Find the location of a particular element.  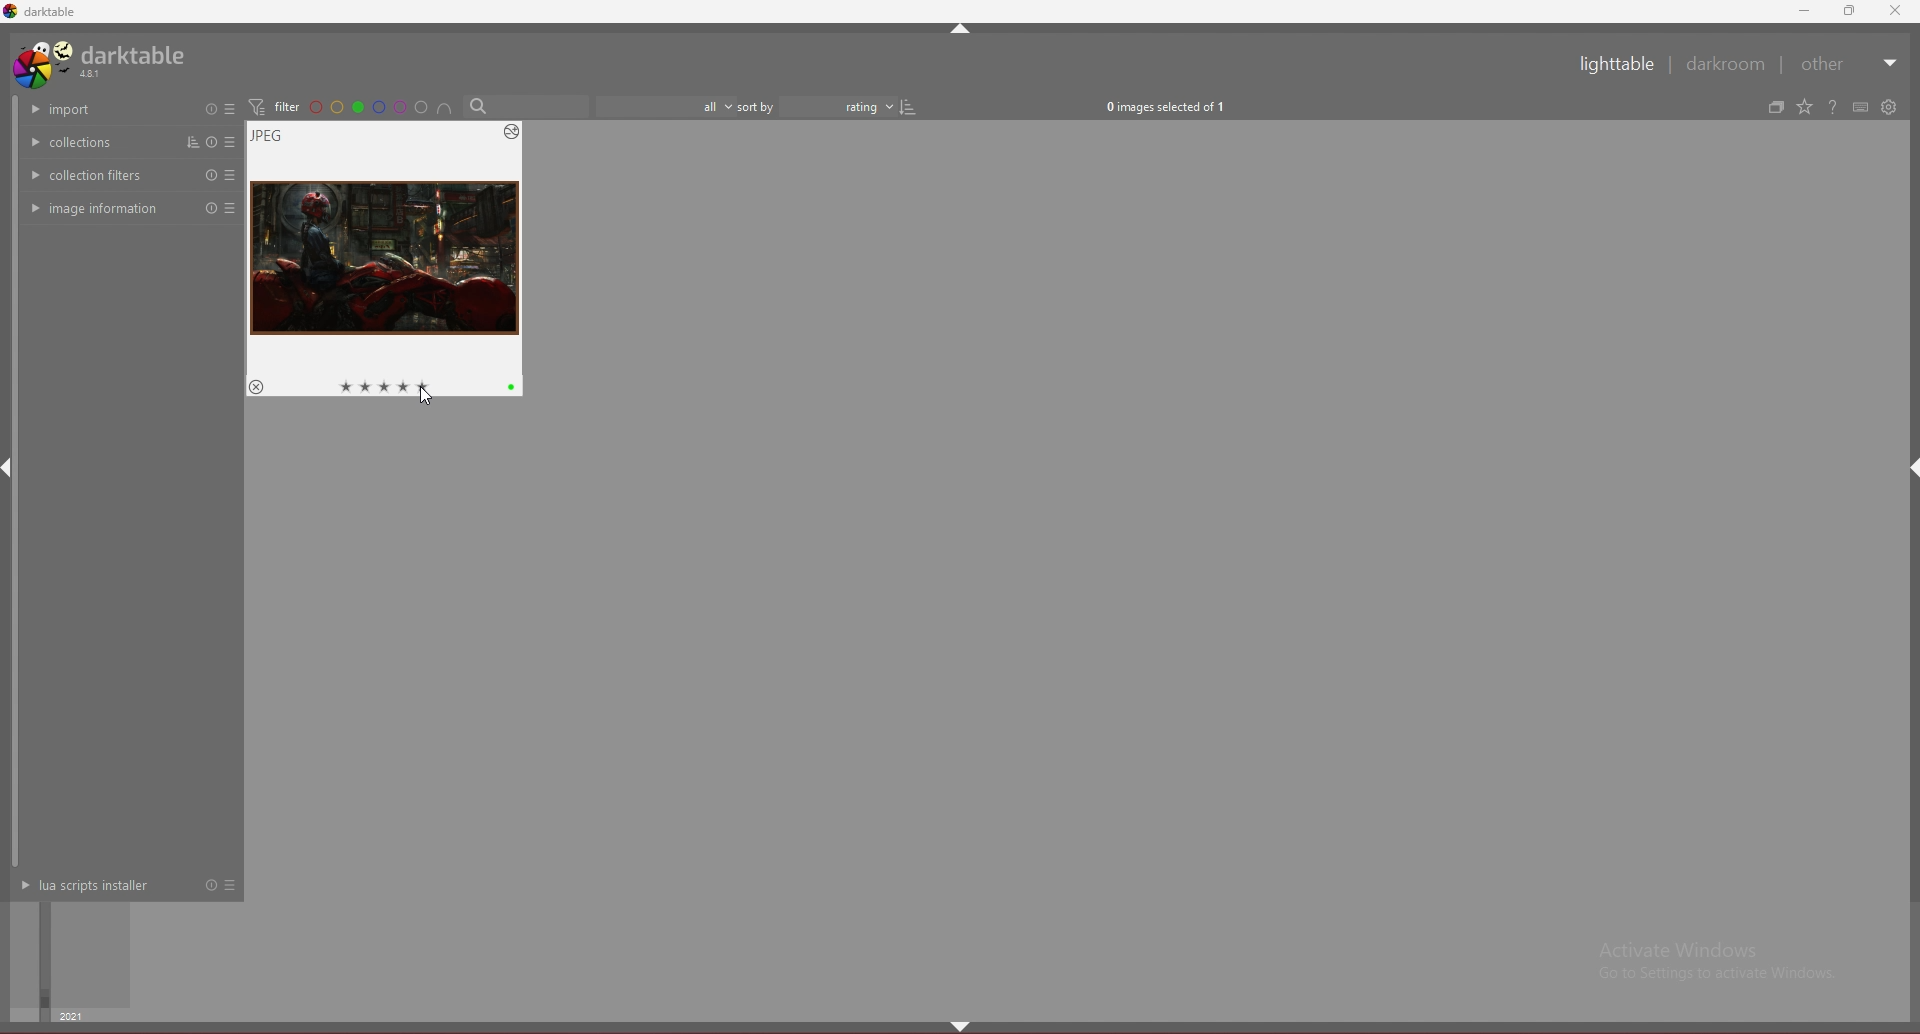

close is located at coordinates (1896, 10).